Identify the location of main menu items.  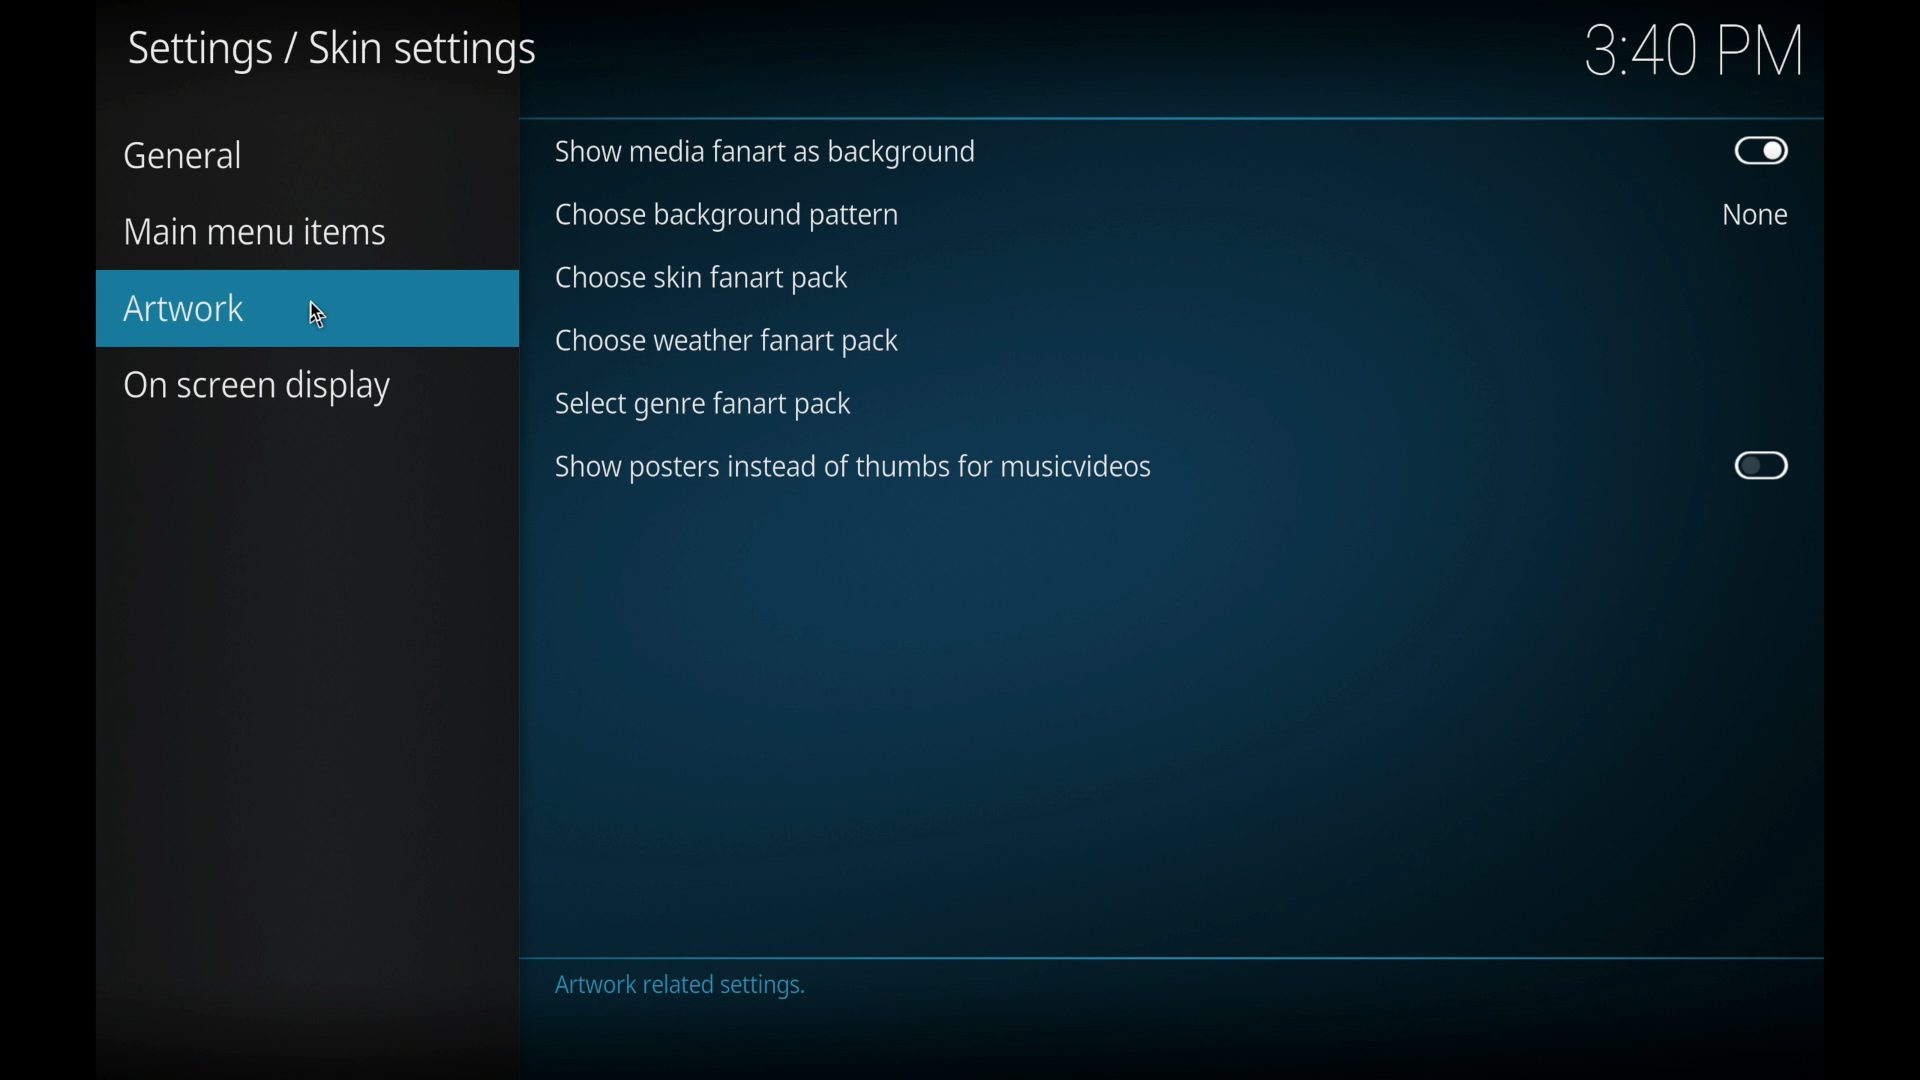
(254, 233).